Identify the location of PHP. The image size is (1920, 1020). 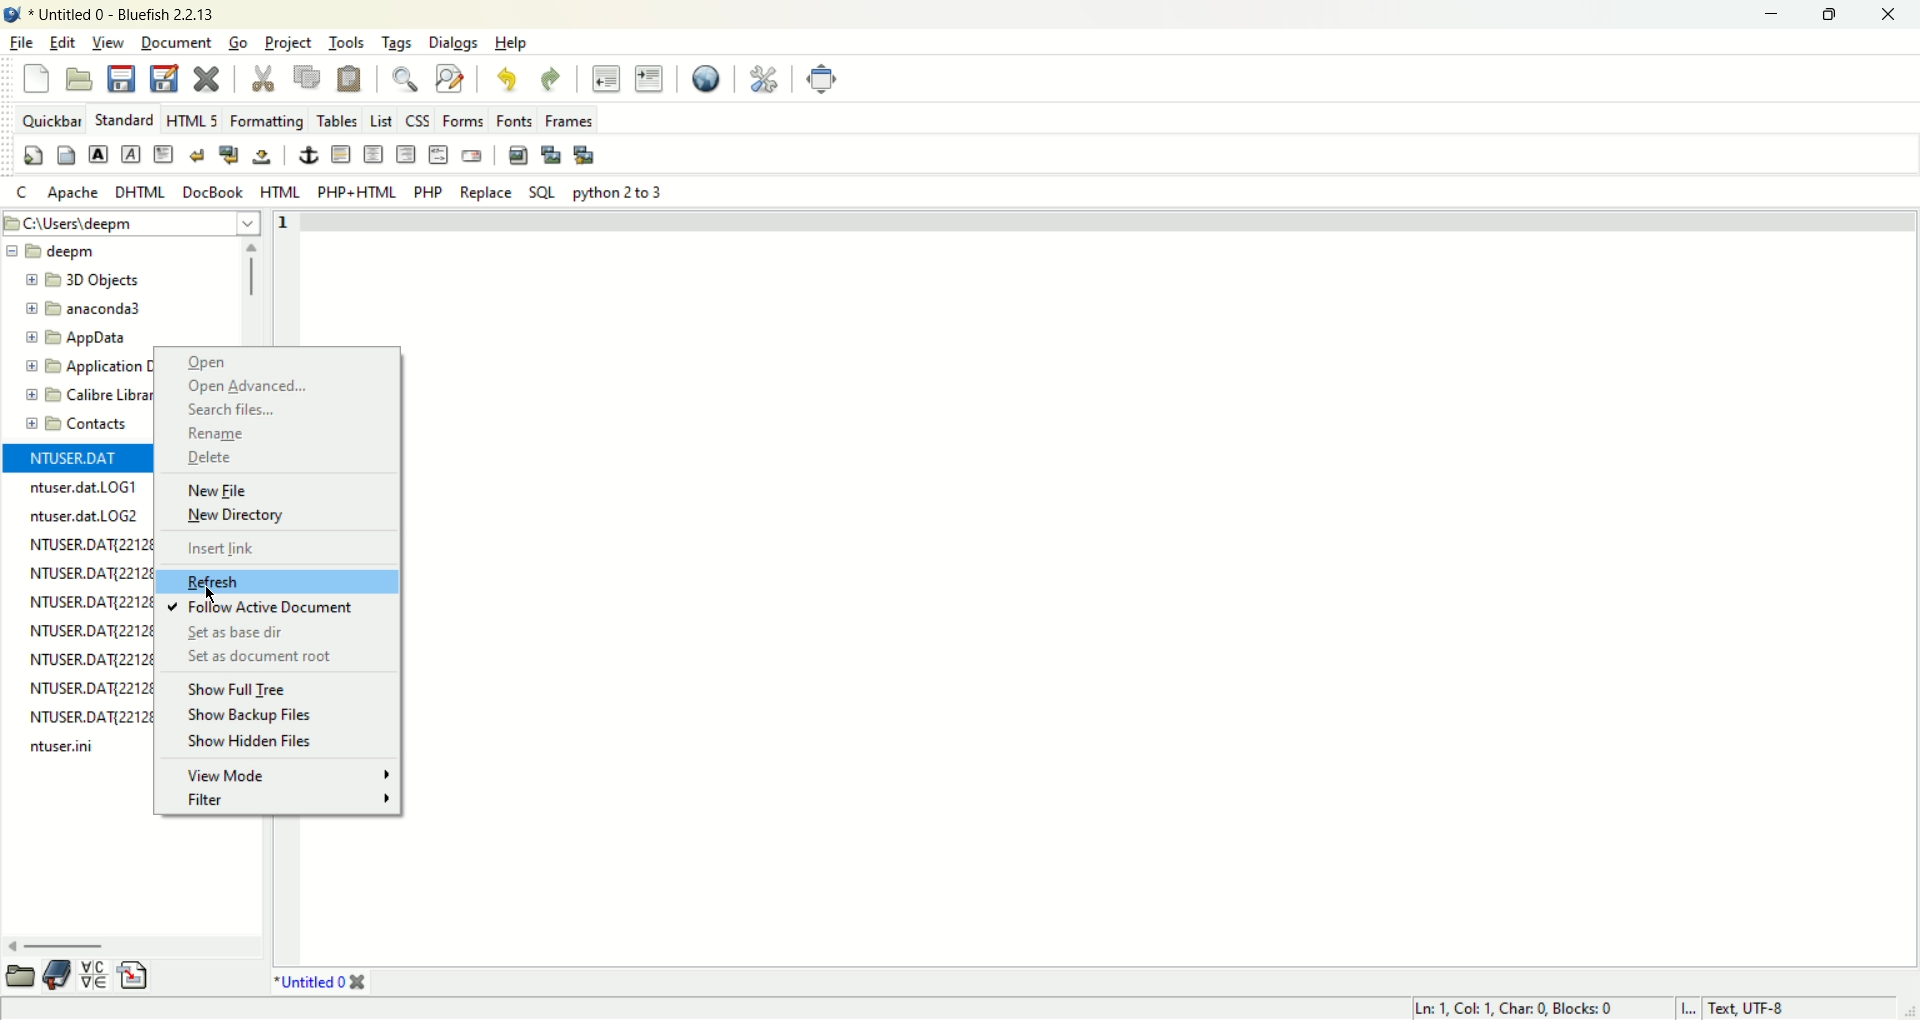
(426, 190).